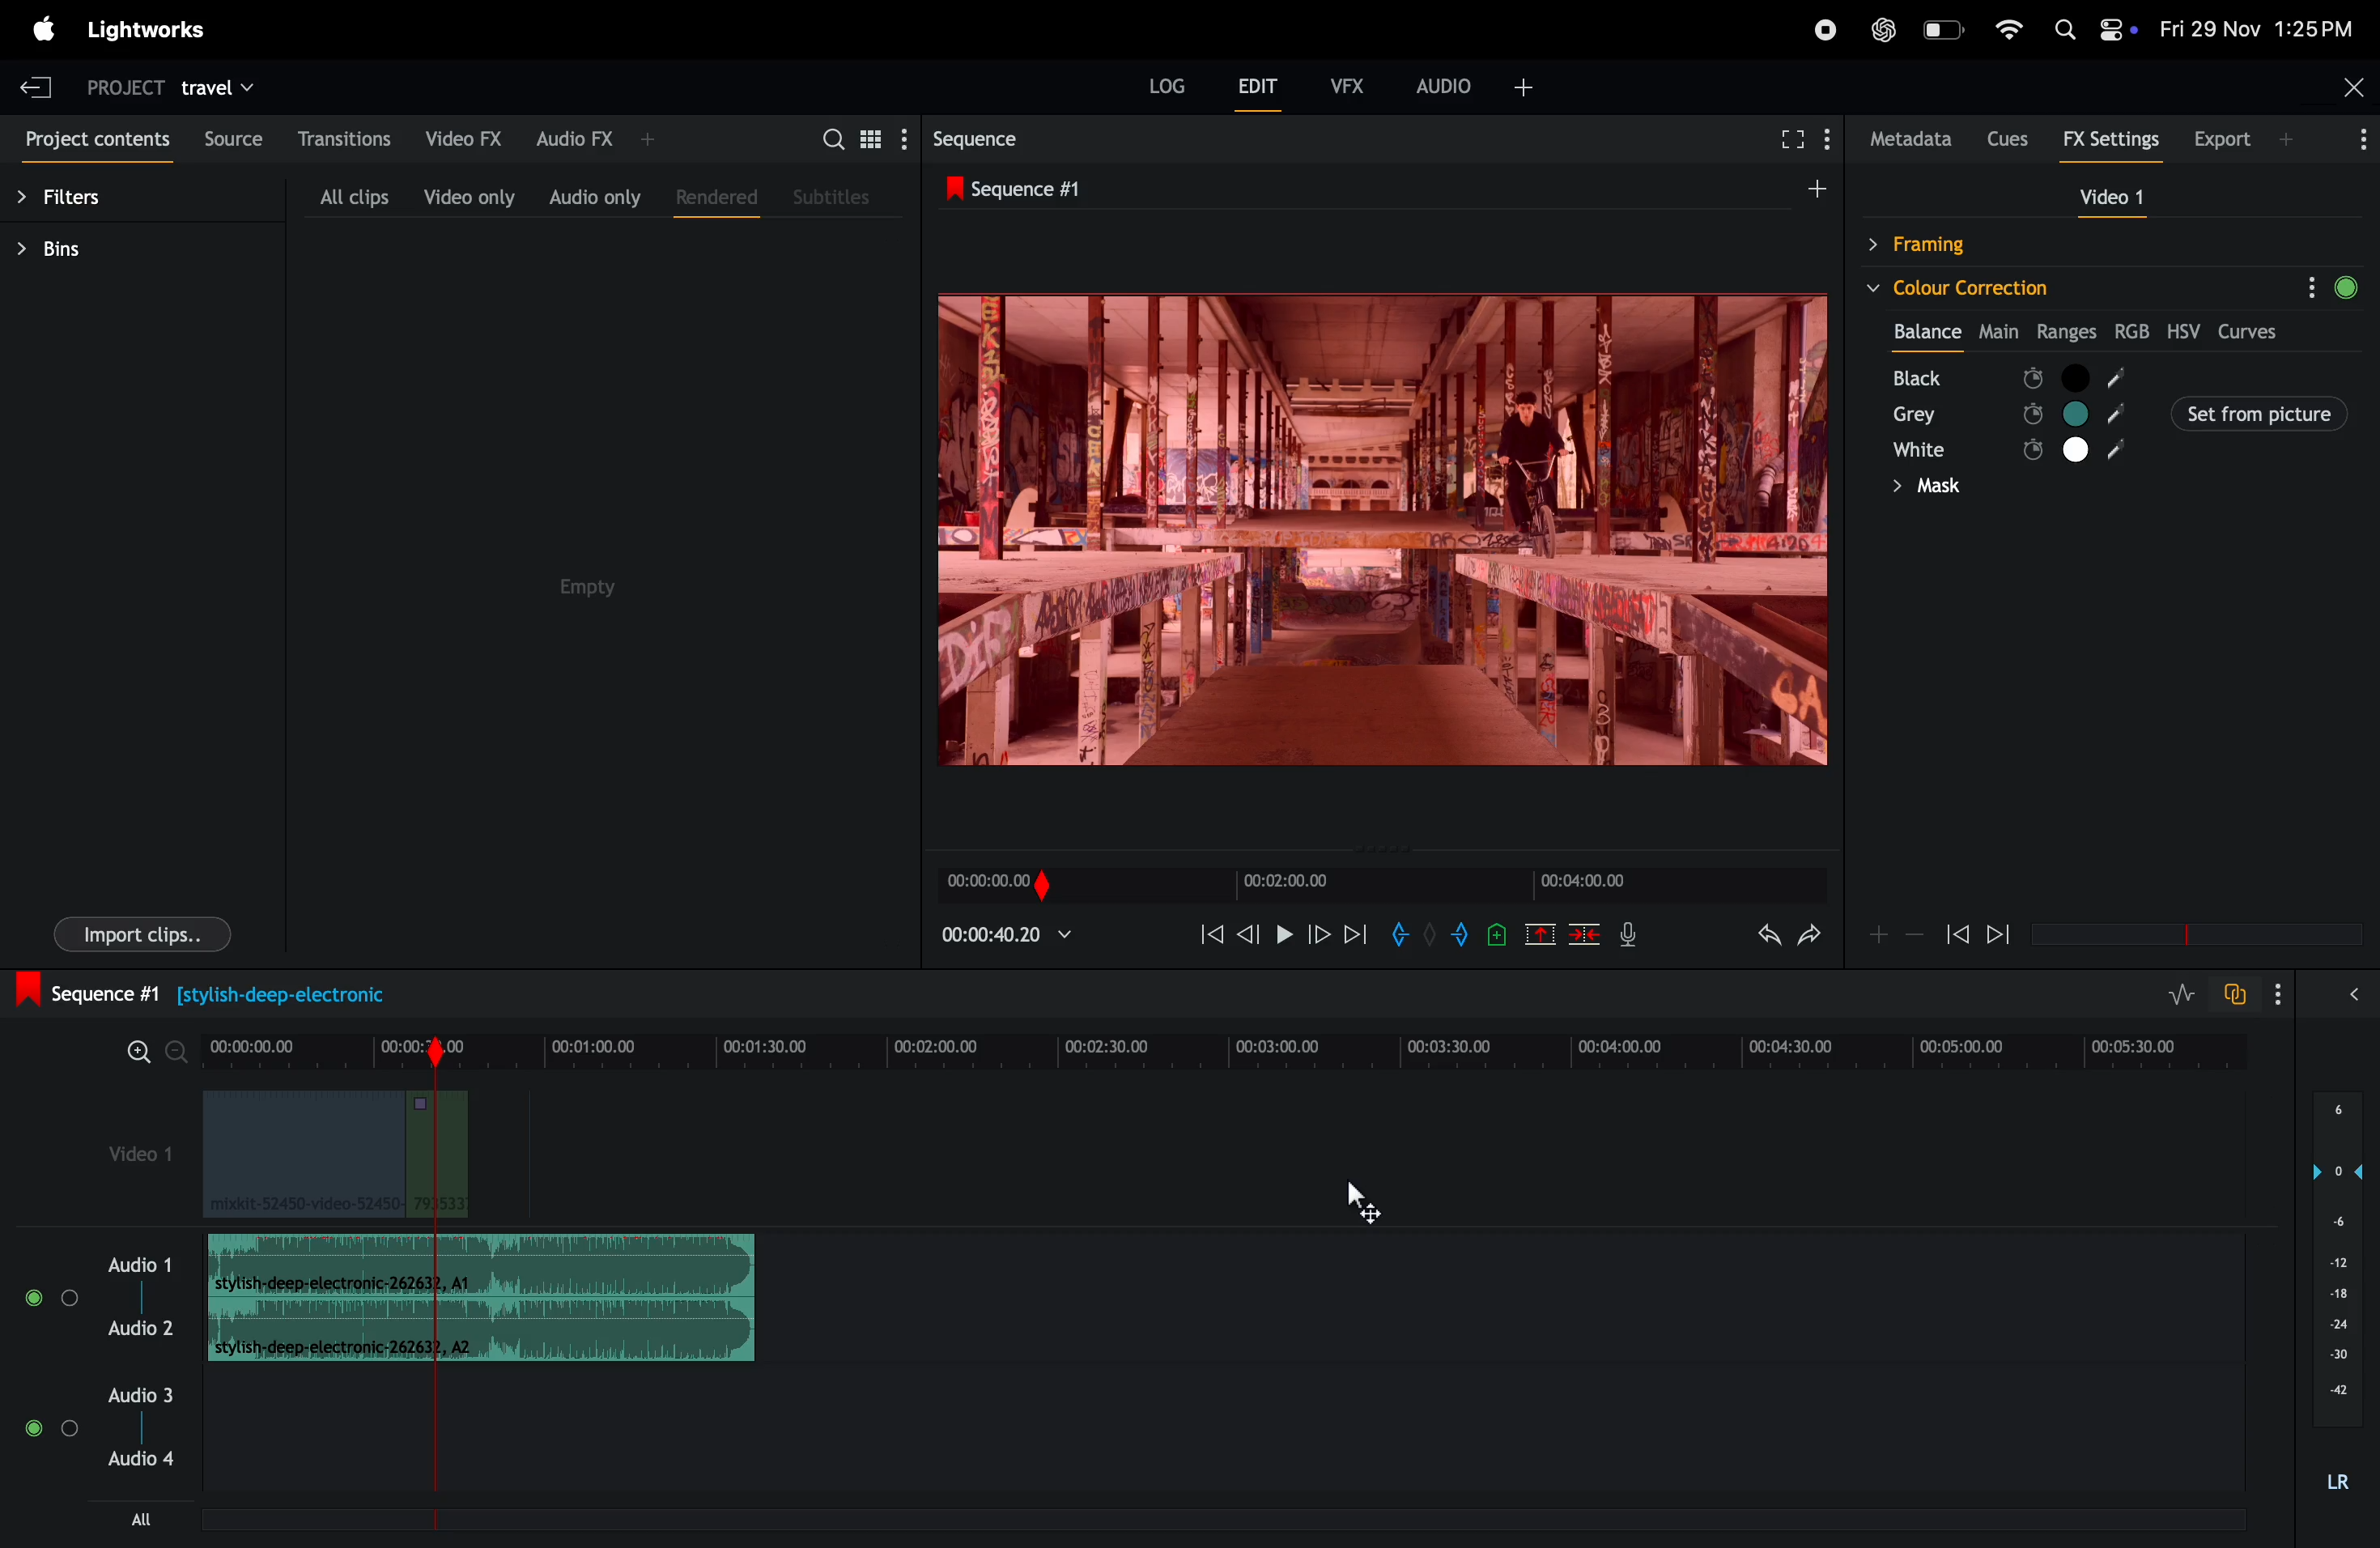 Image resolution: width=2380 pixels, height=1548 pixels. I want to click on battery, so click(1945, 30).